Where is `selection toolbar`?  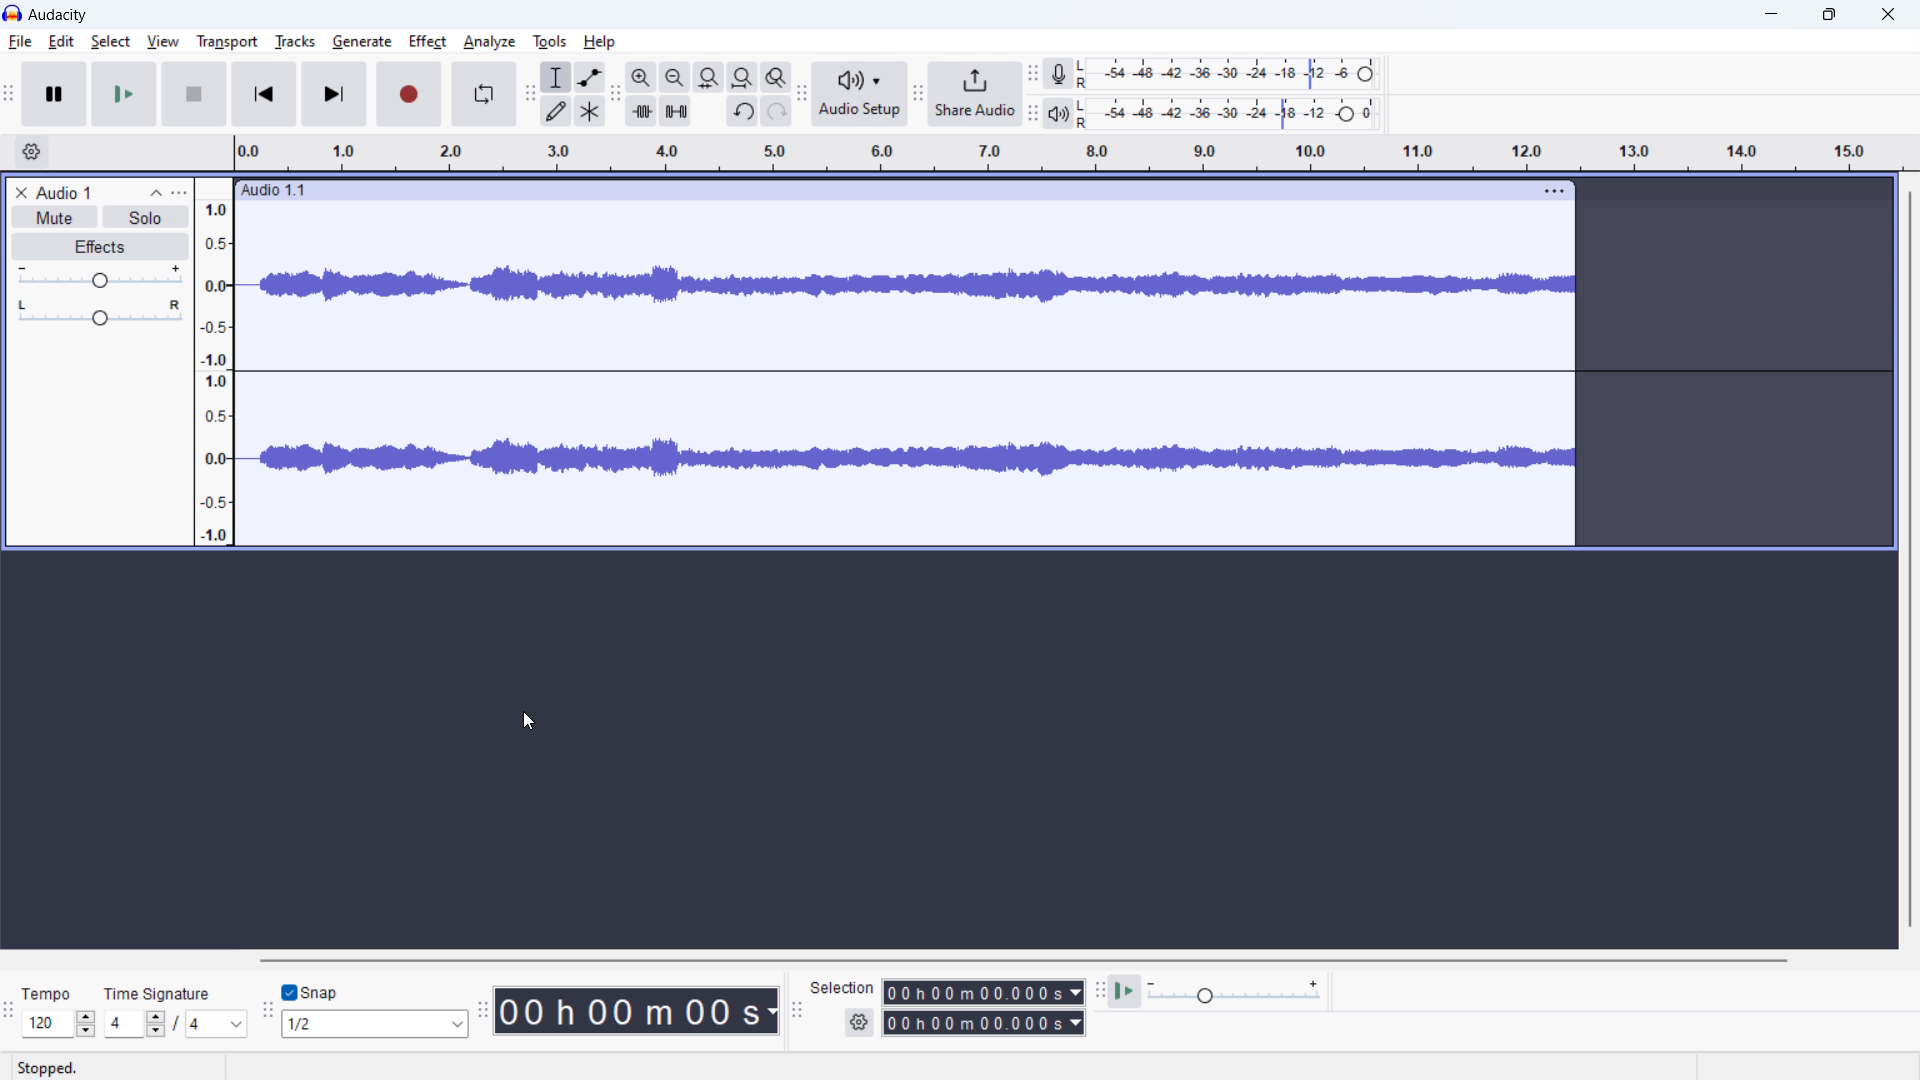
selection toolbar is located at coordinates (796, 1009).